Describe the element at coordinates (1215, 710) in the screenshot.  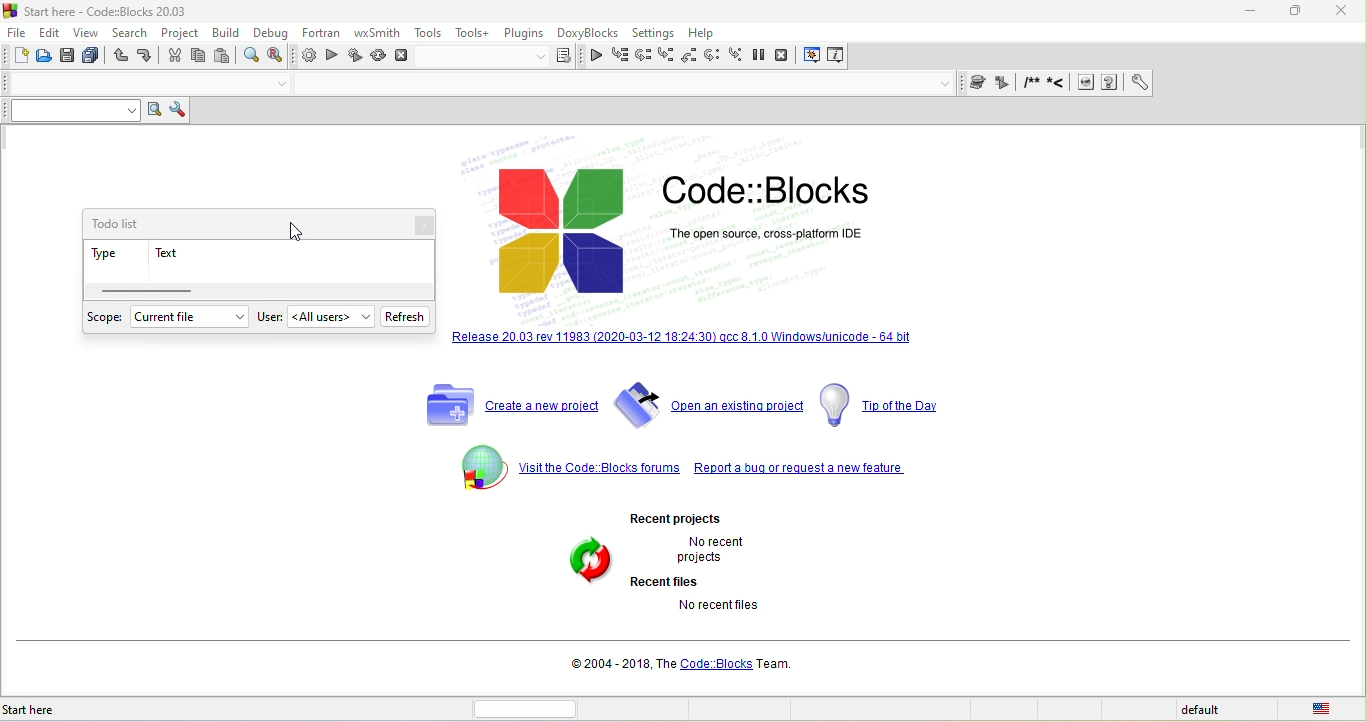
I see `default` at that location.